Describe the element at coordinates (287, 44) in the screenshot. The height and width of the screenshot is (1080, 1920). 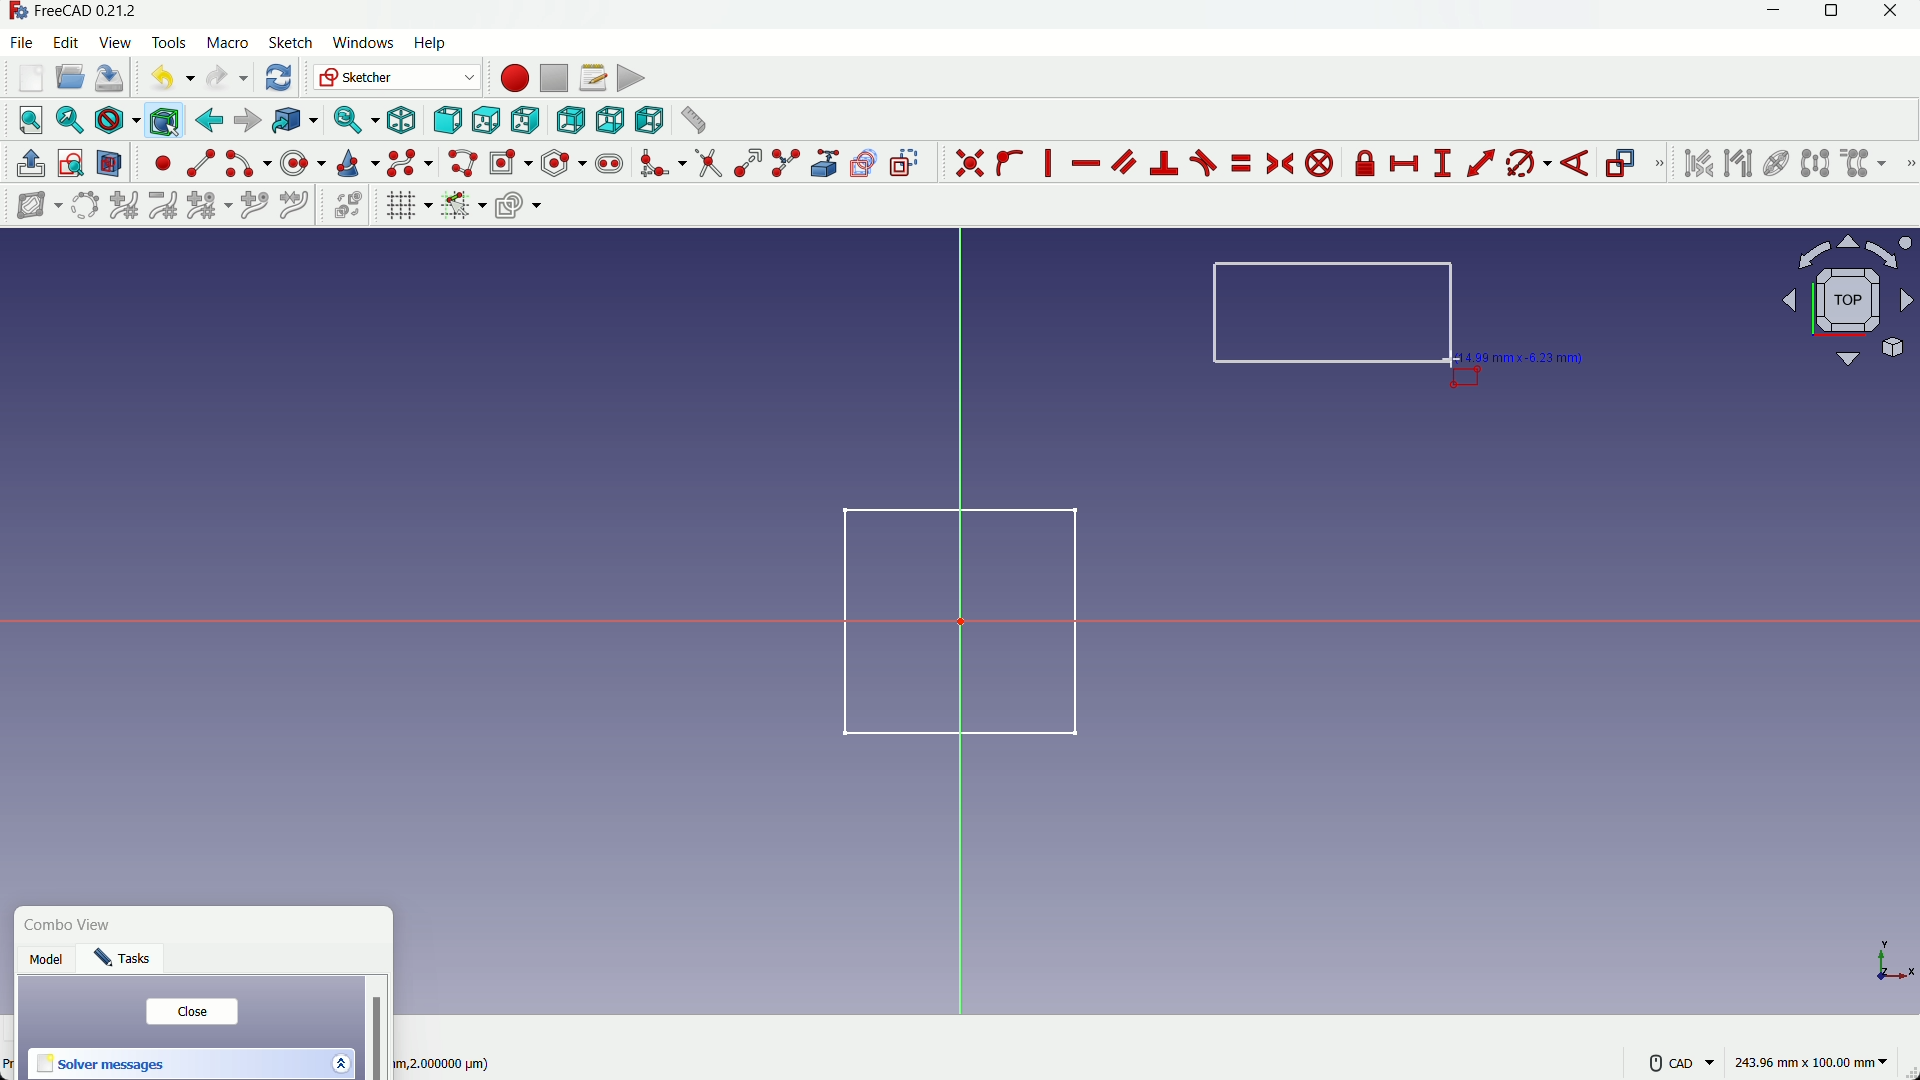
I see `sketch menu` at that location.